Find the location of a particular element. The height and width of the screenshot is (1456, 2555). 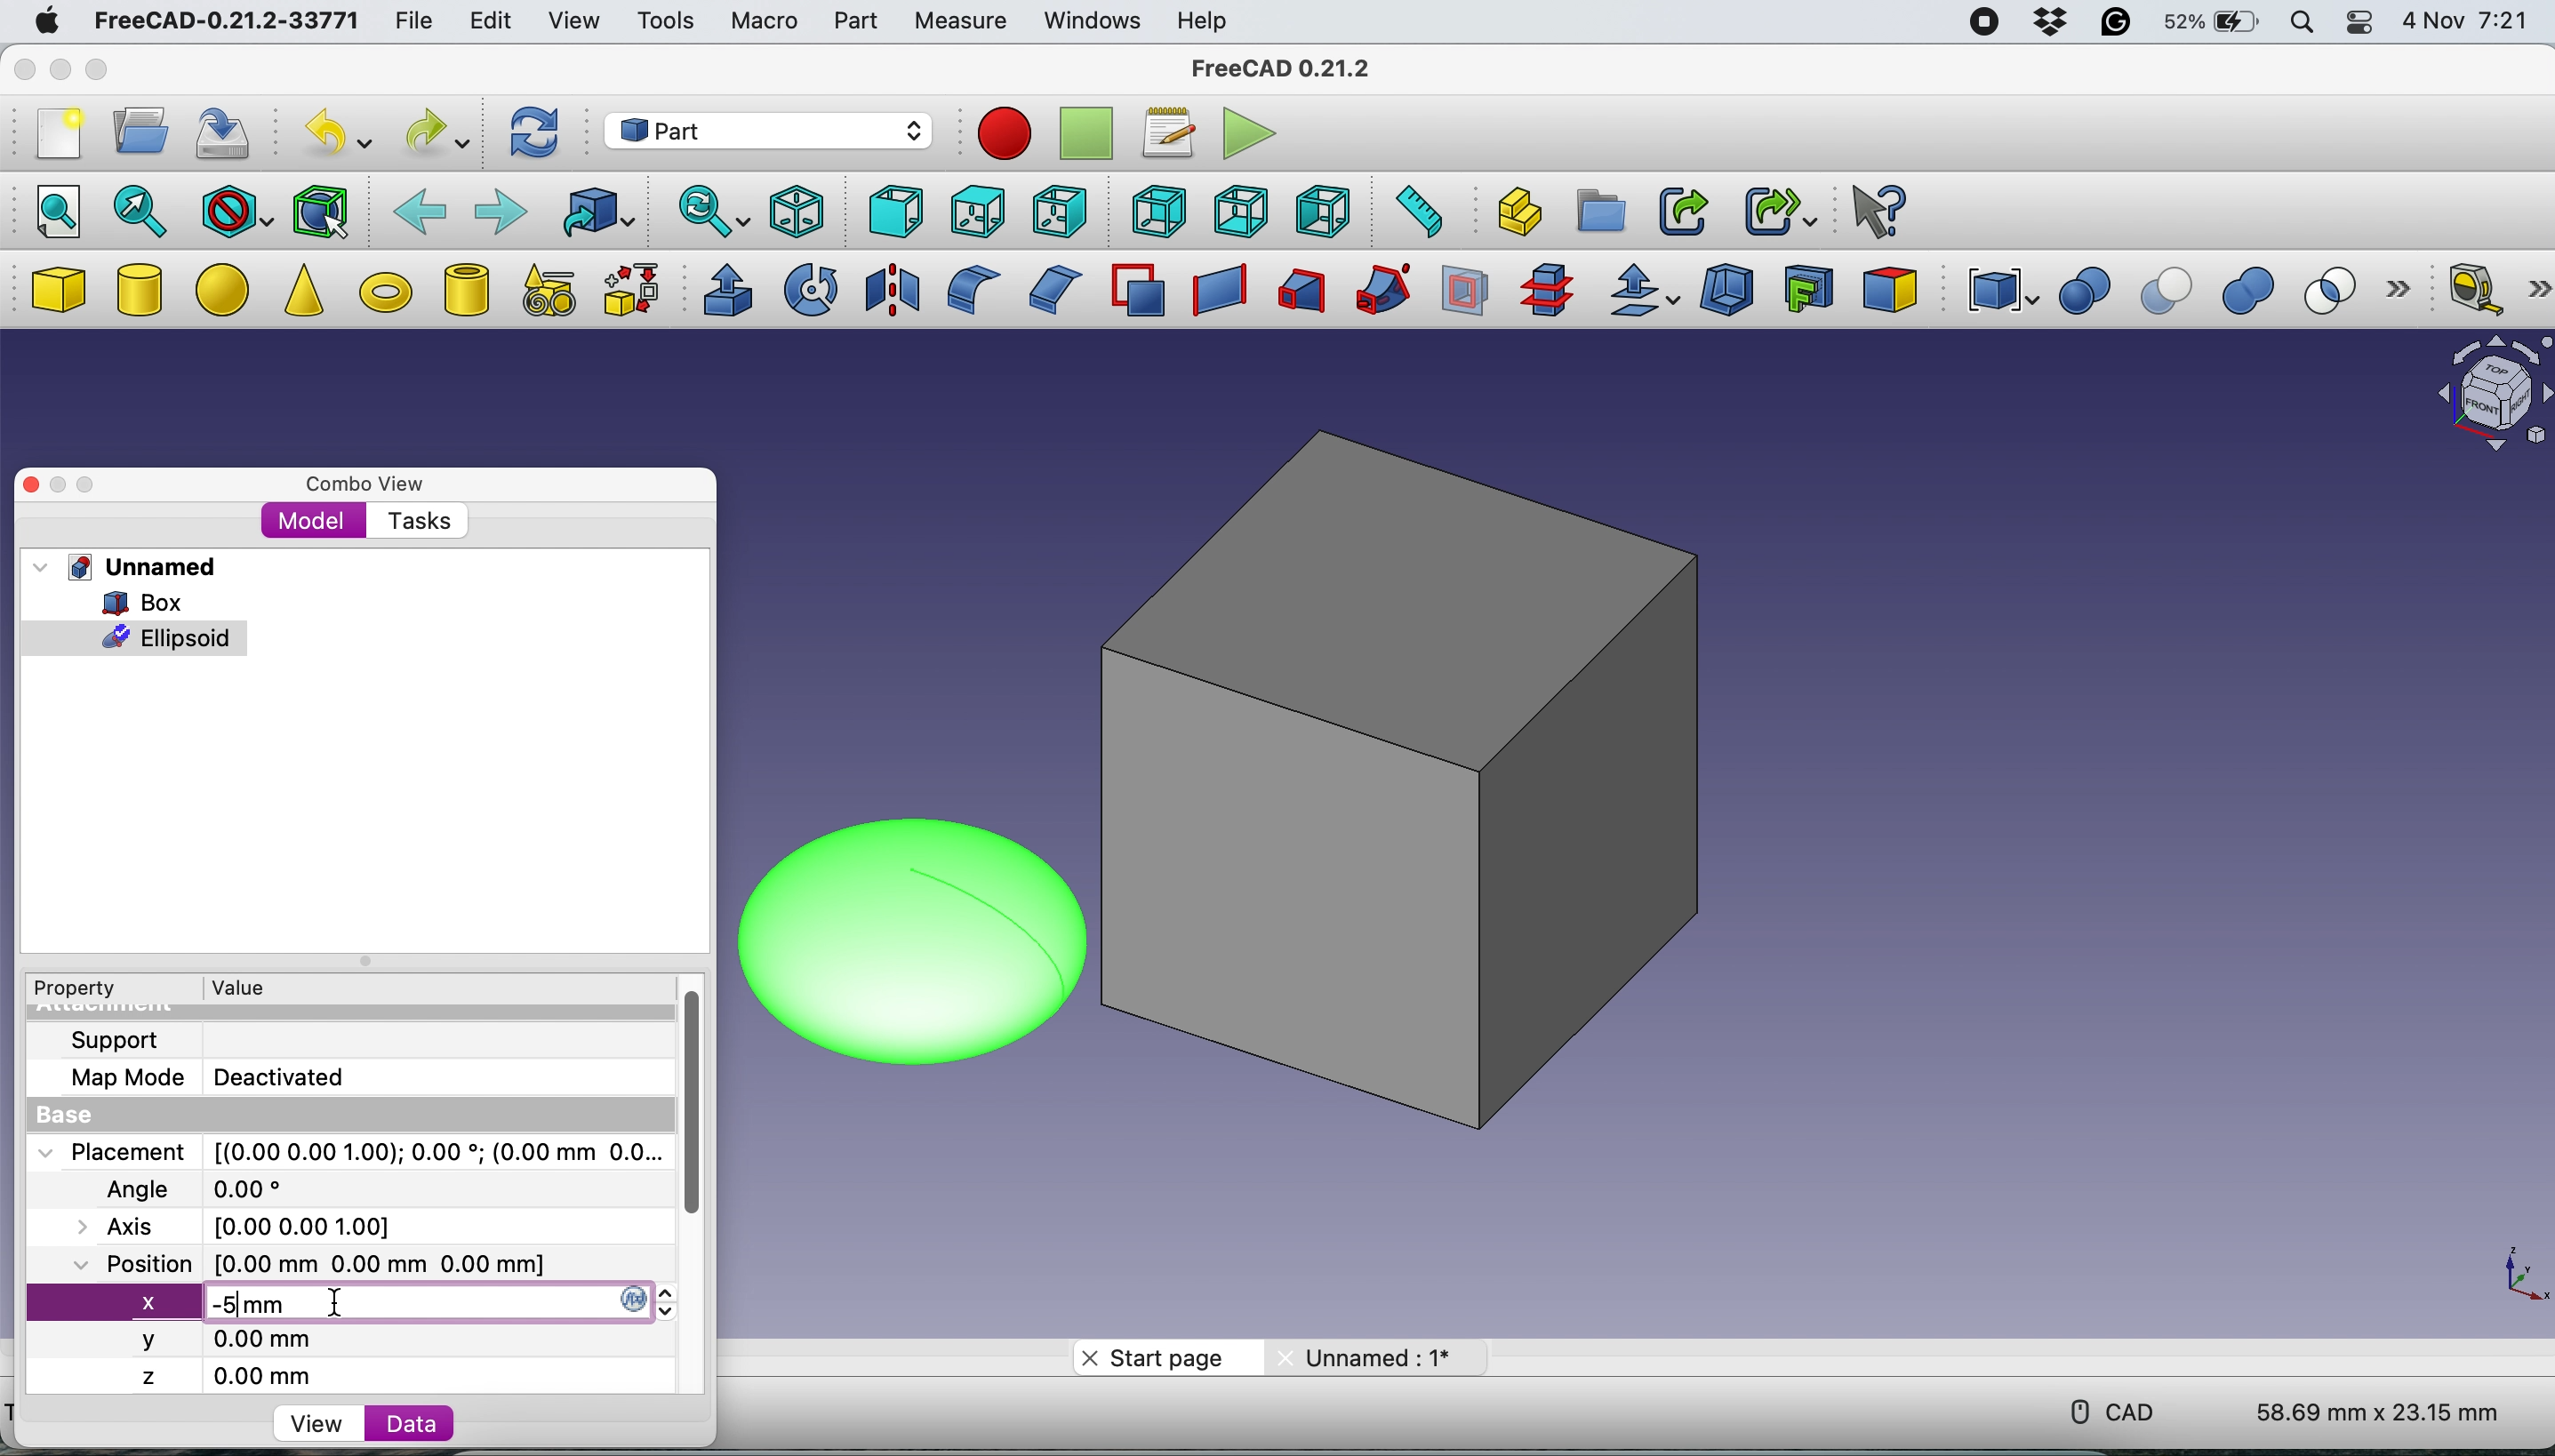

maximise is located at coordinates (105, 480).